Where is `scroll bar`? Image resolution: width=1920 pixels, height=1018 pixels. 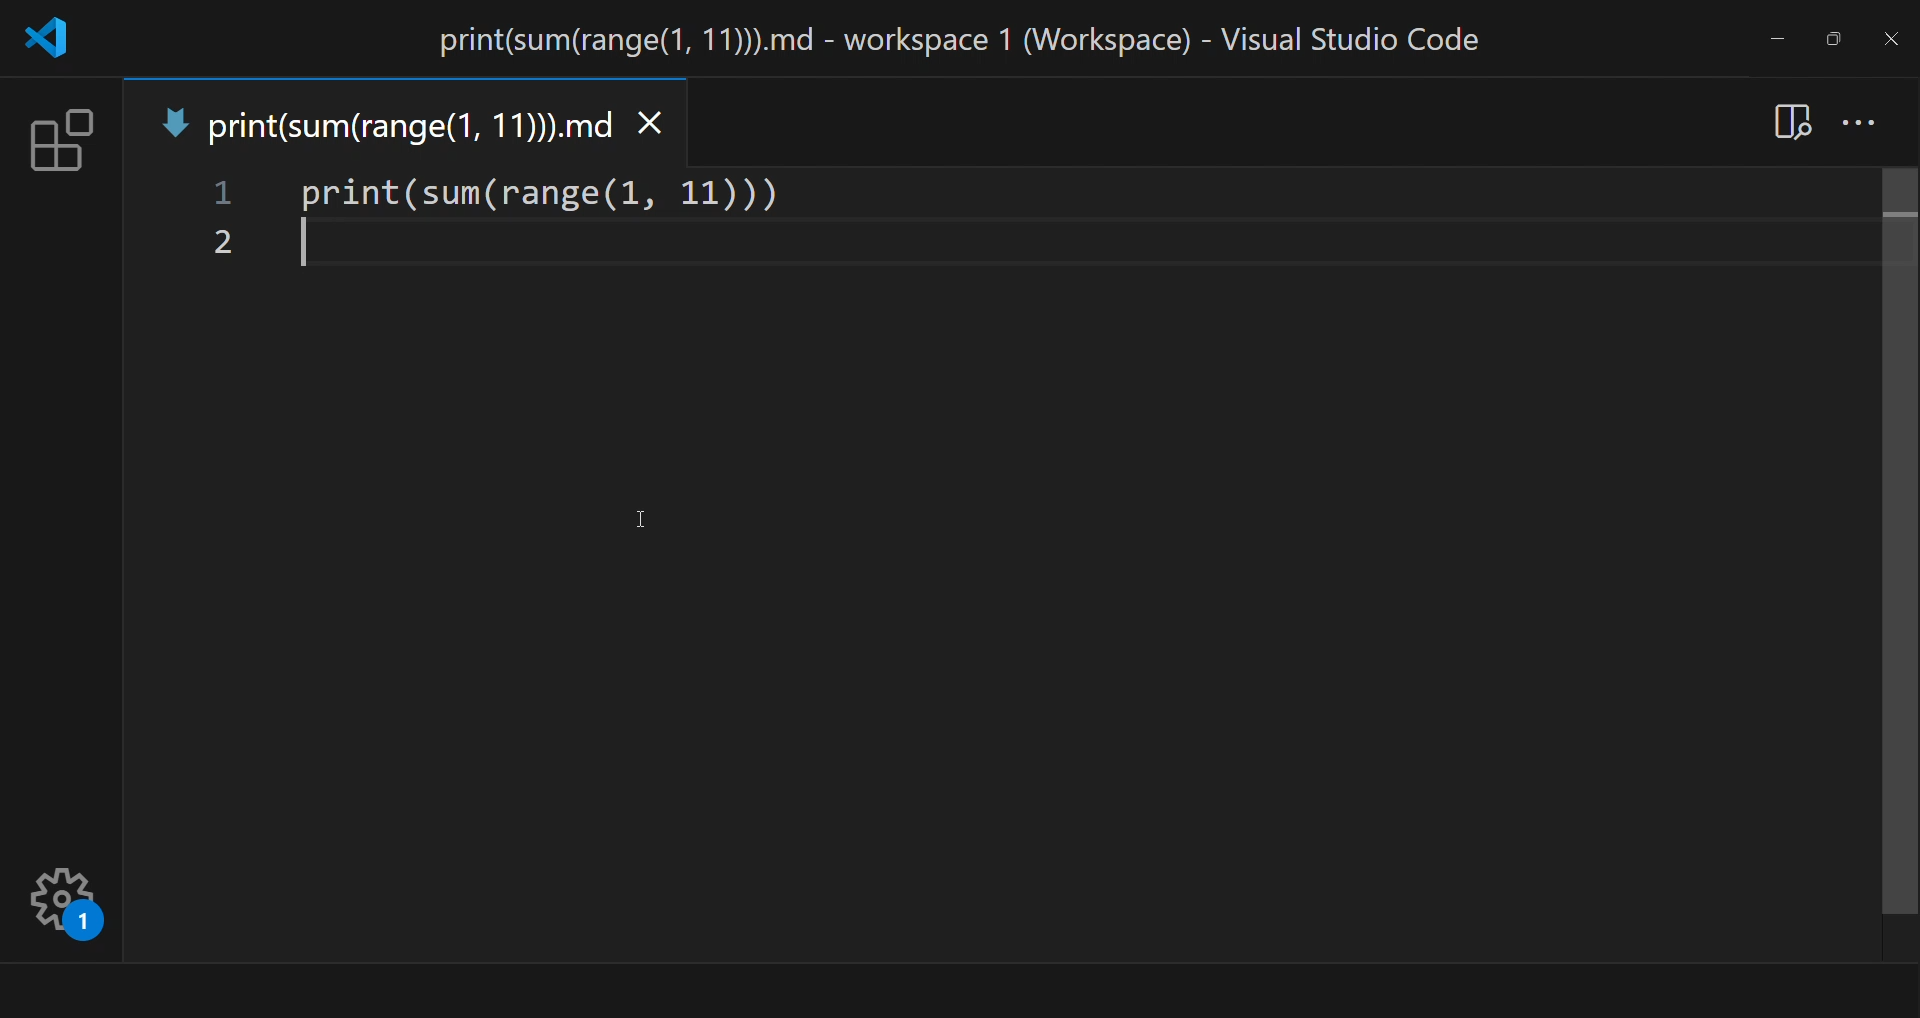 scroll bar is located at coordinates (1893, 543).